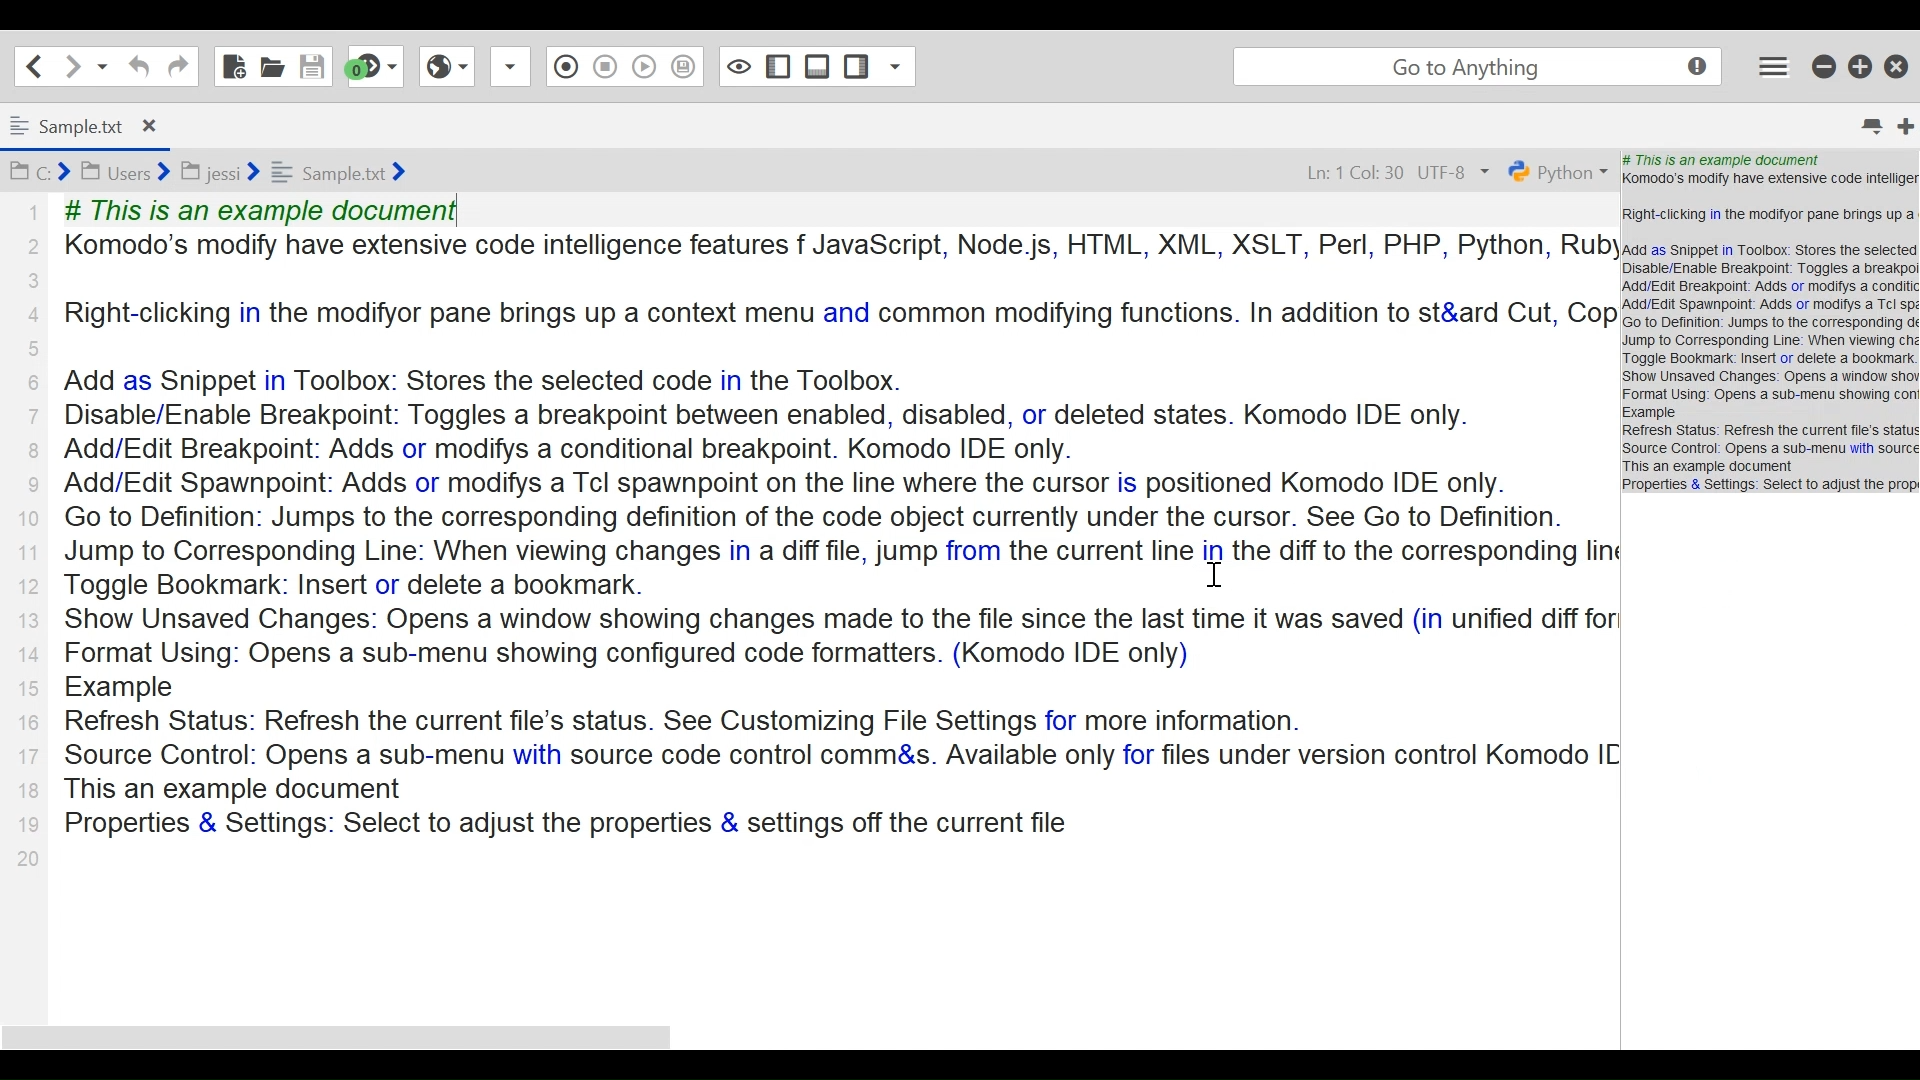 The width and height of the screenshot is (1920, 1080). Describe the element at coordinates (1474, 66) in the screenshot. I see `go to anything` at that location.